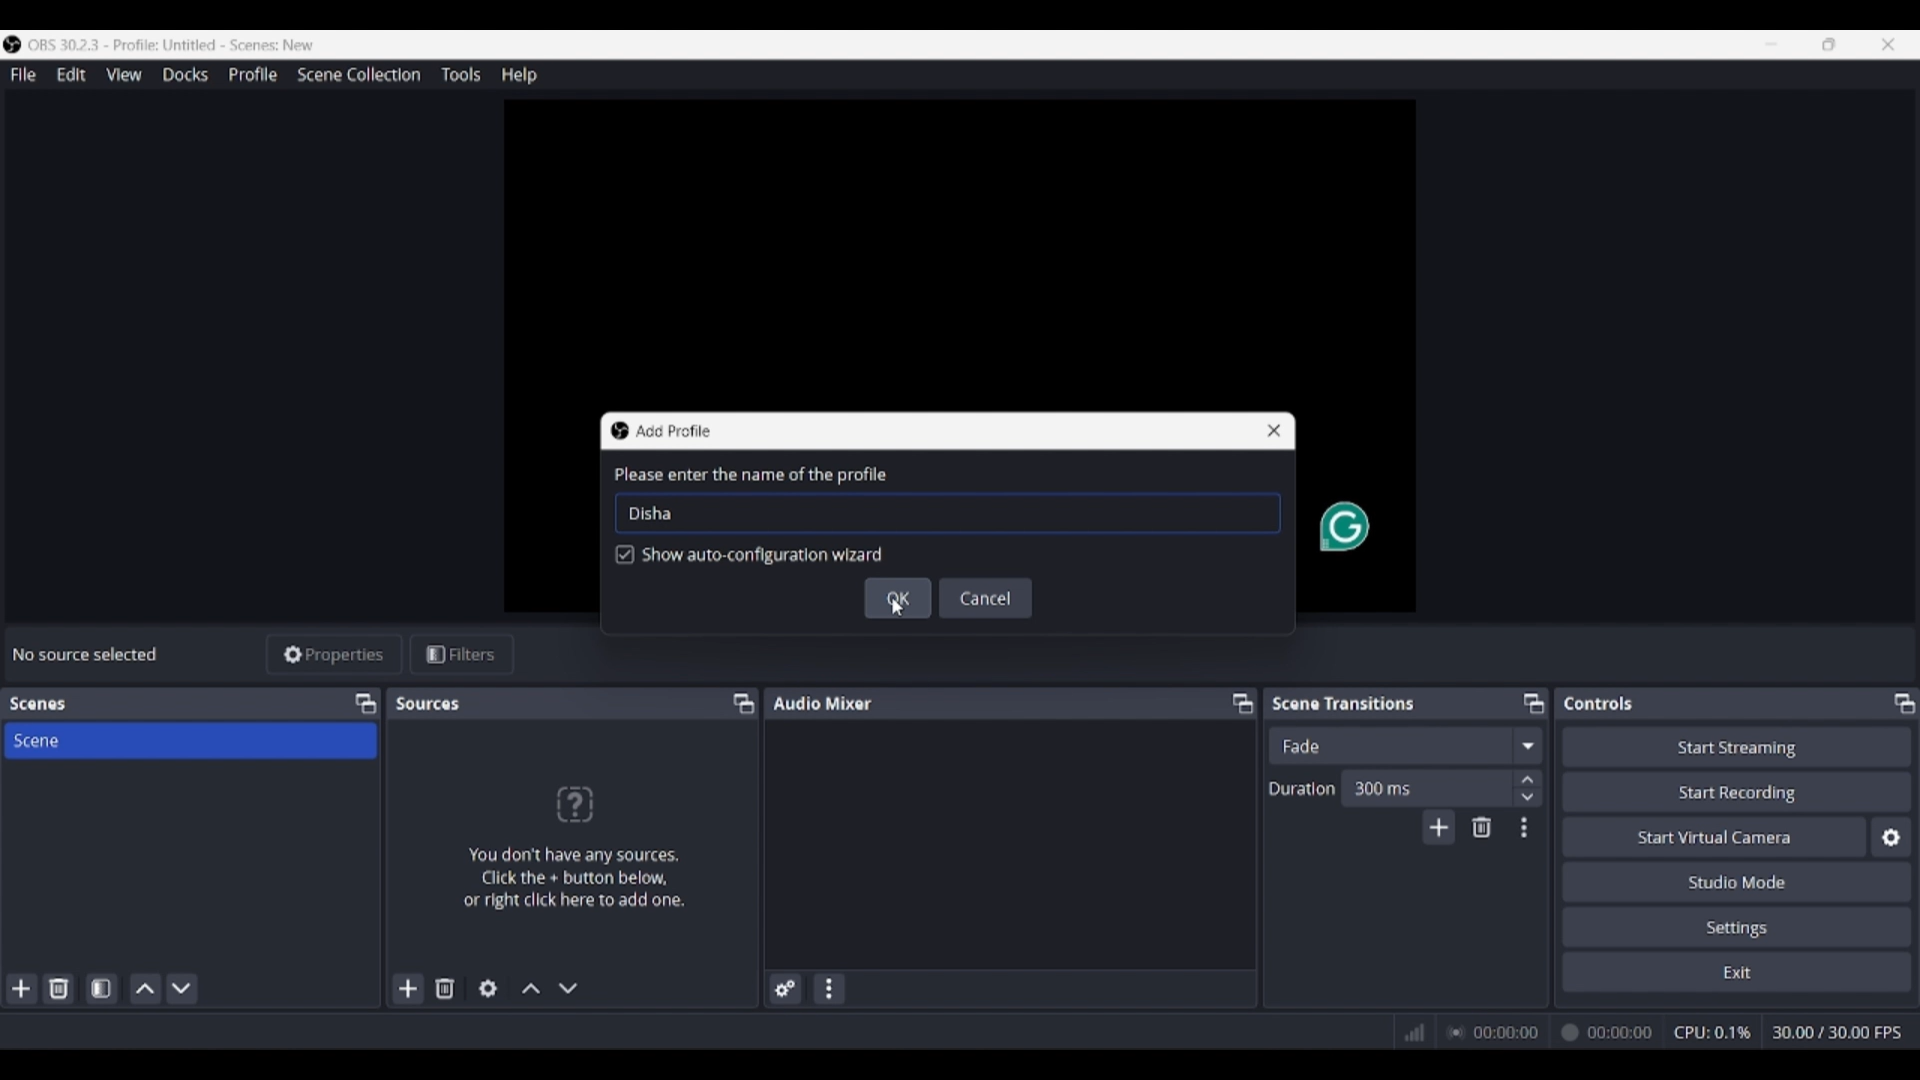  I want to click on Float controls panel, so click(1904, 703).